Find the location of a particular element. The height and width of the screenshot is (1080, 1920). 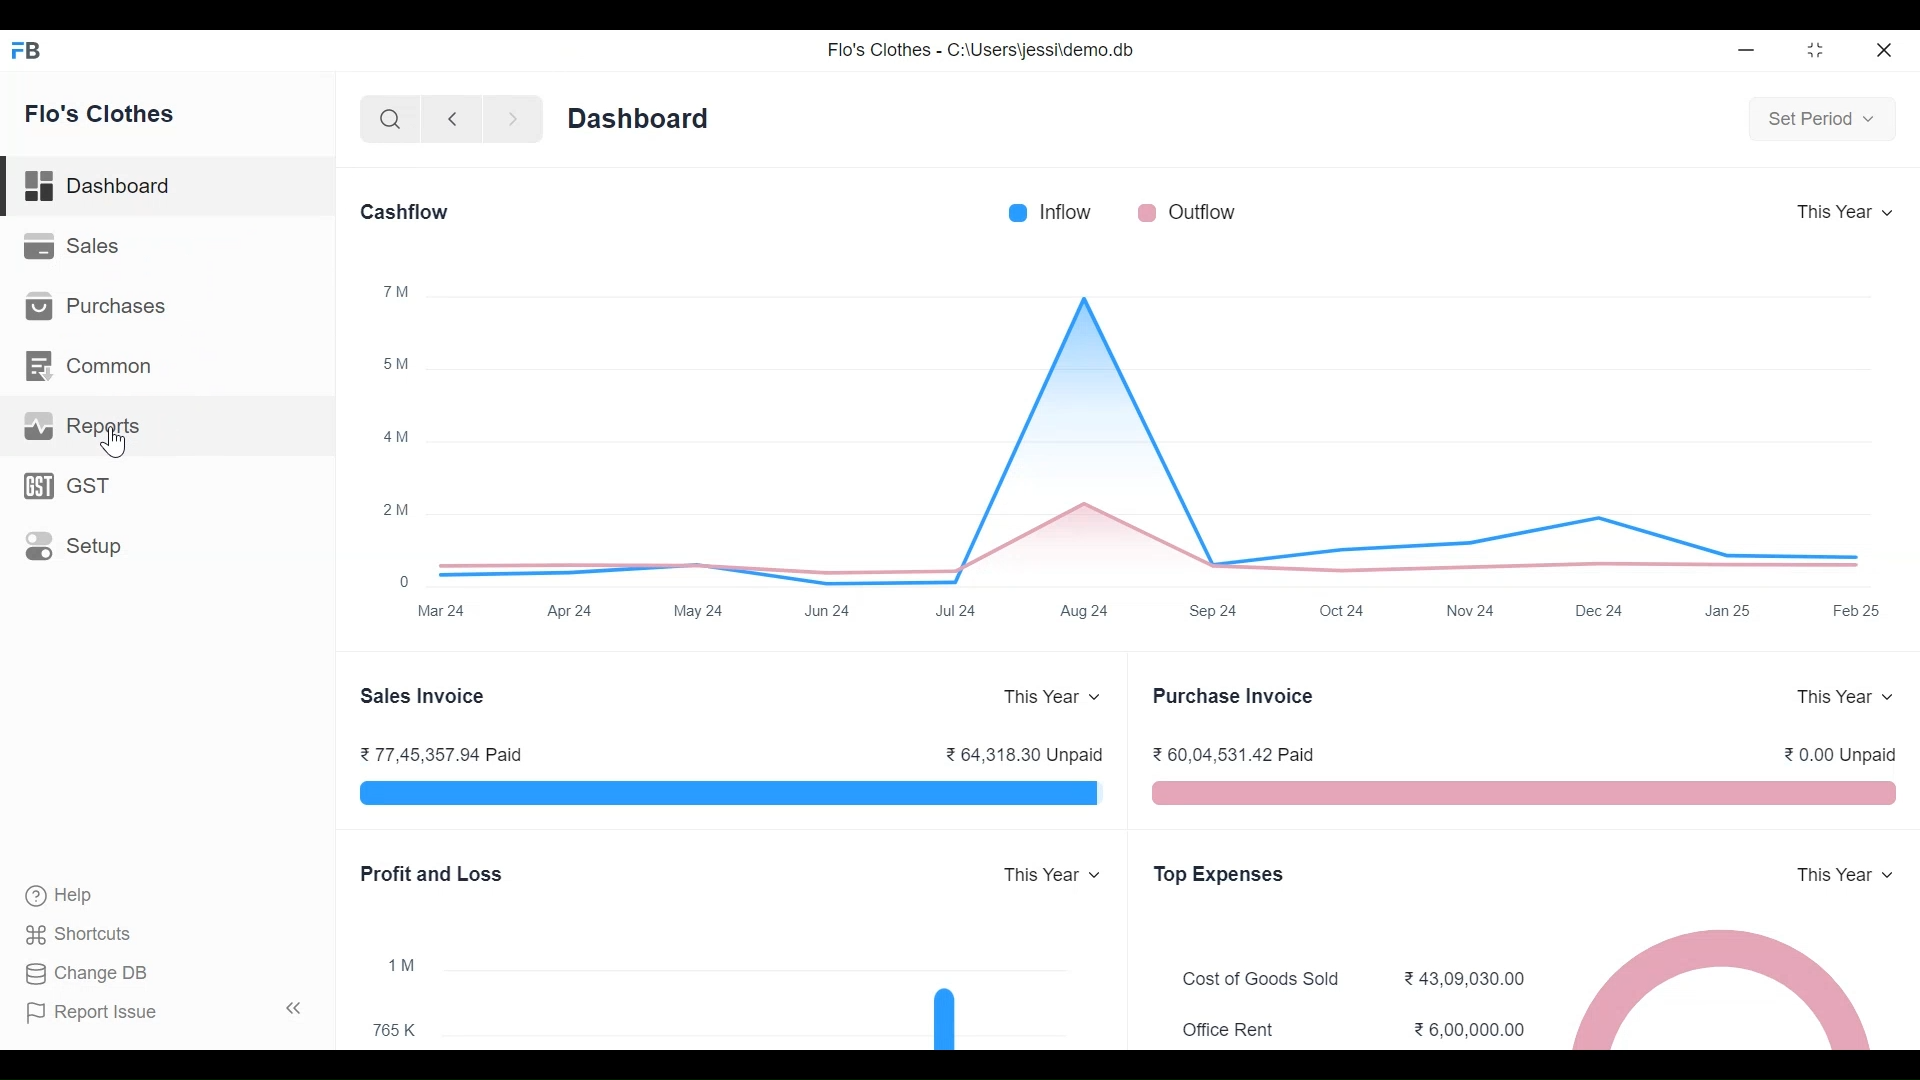

Search is located at coordinates (386, 118).